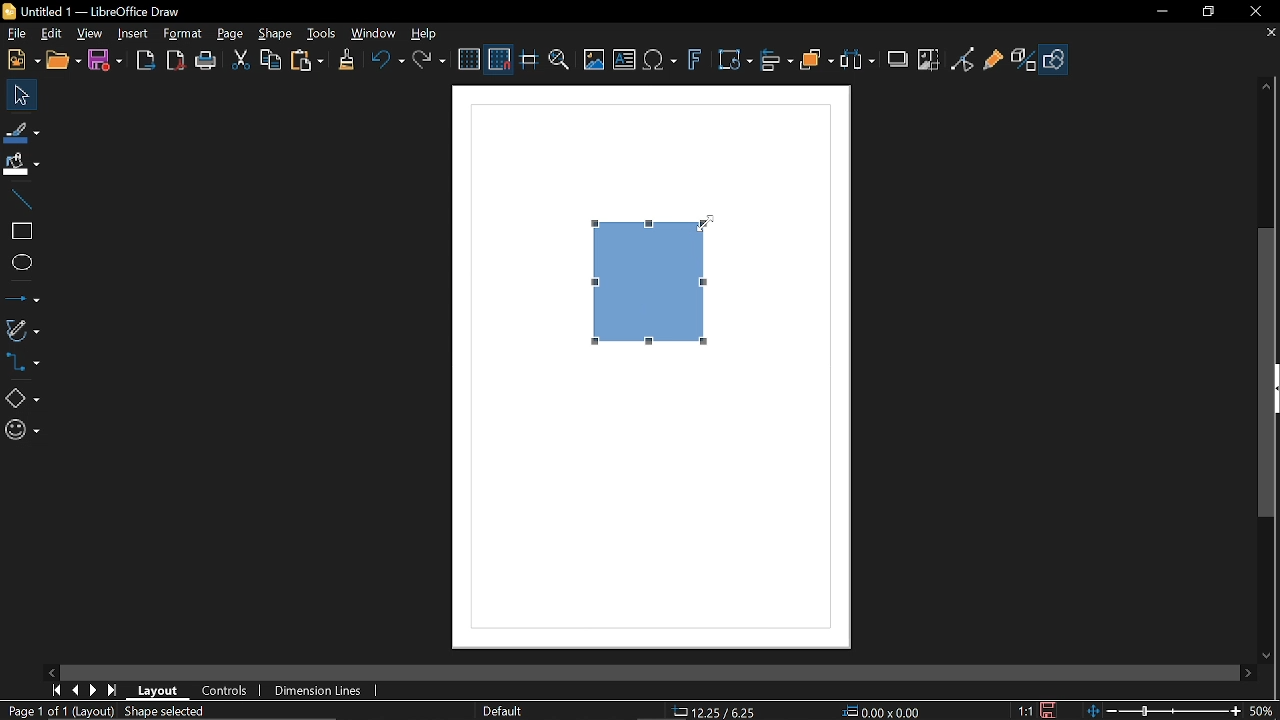 This screenshot has height=720, width=1280. What do you see at coordinates (735, 61) in the screenshot?
I see `Transformations` at bounding box center [735, 61].